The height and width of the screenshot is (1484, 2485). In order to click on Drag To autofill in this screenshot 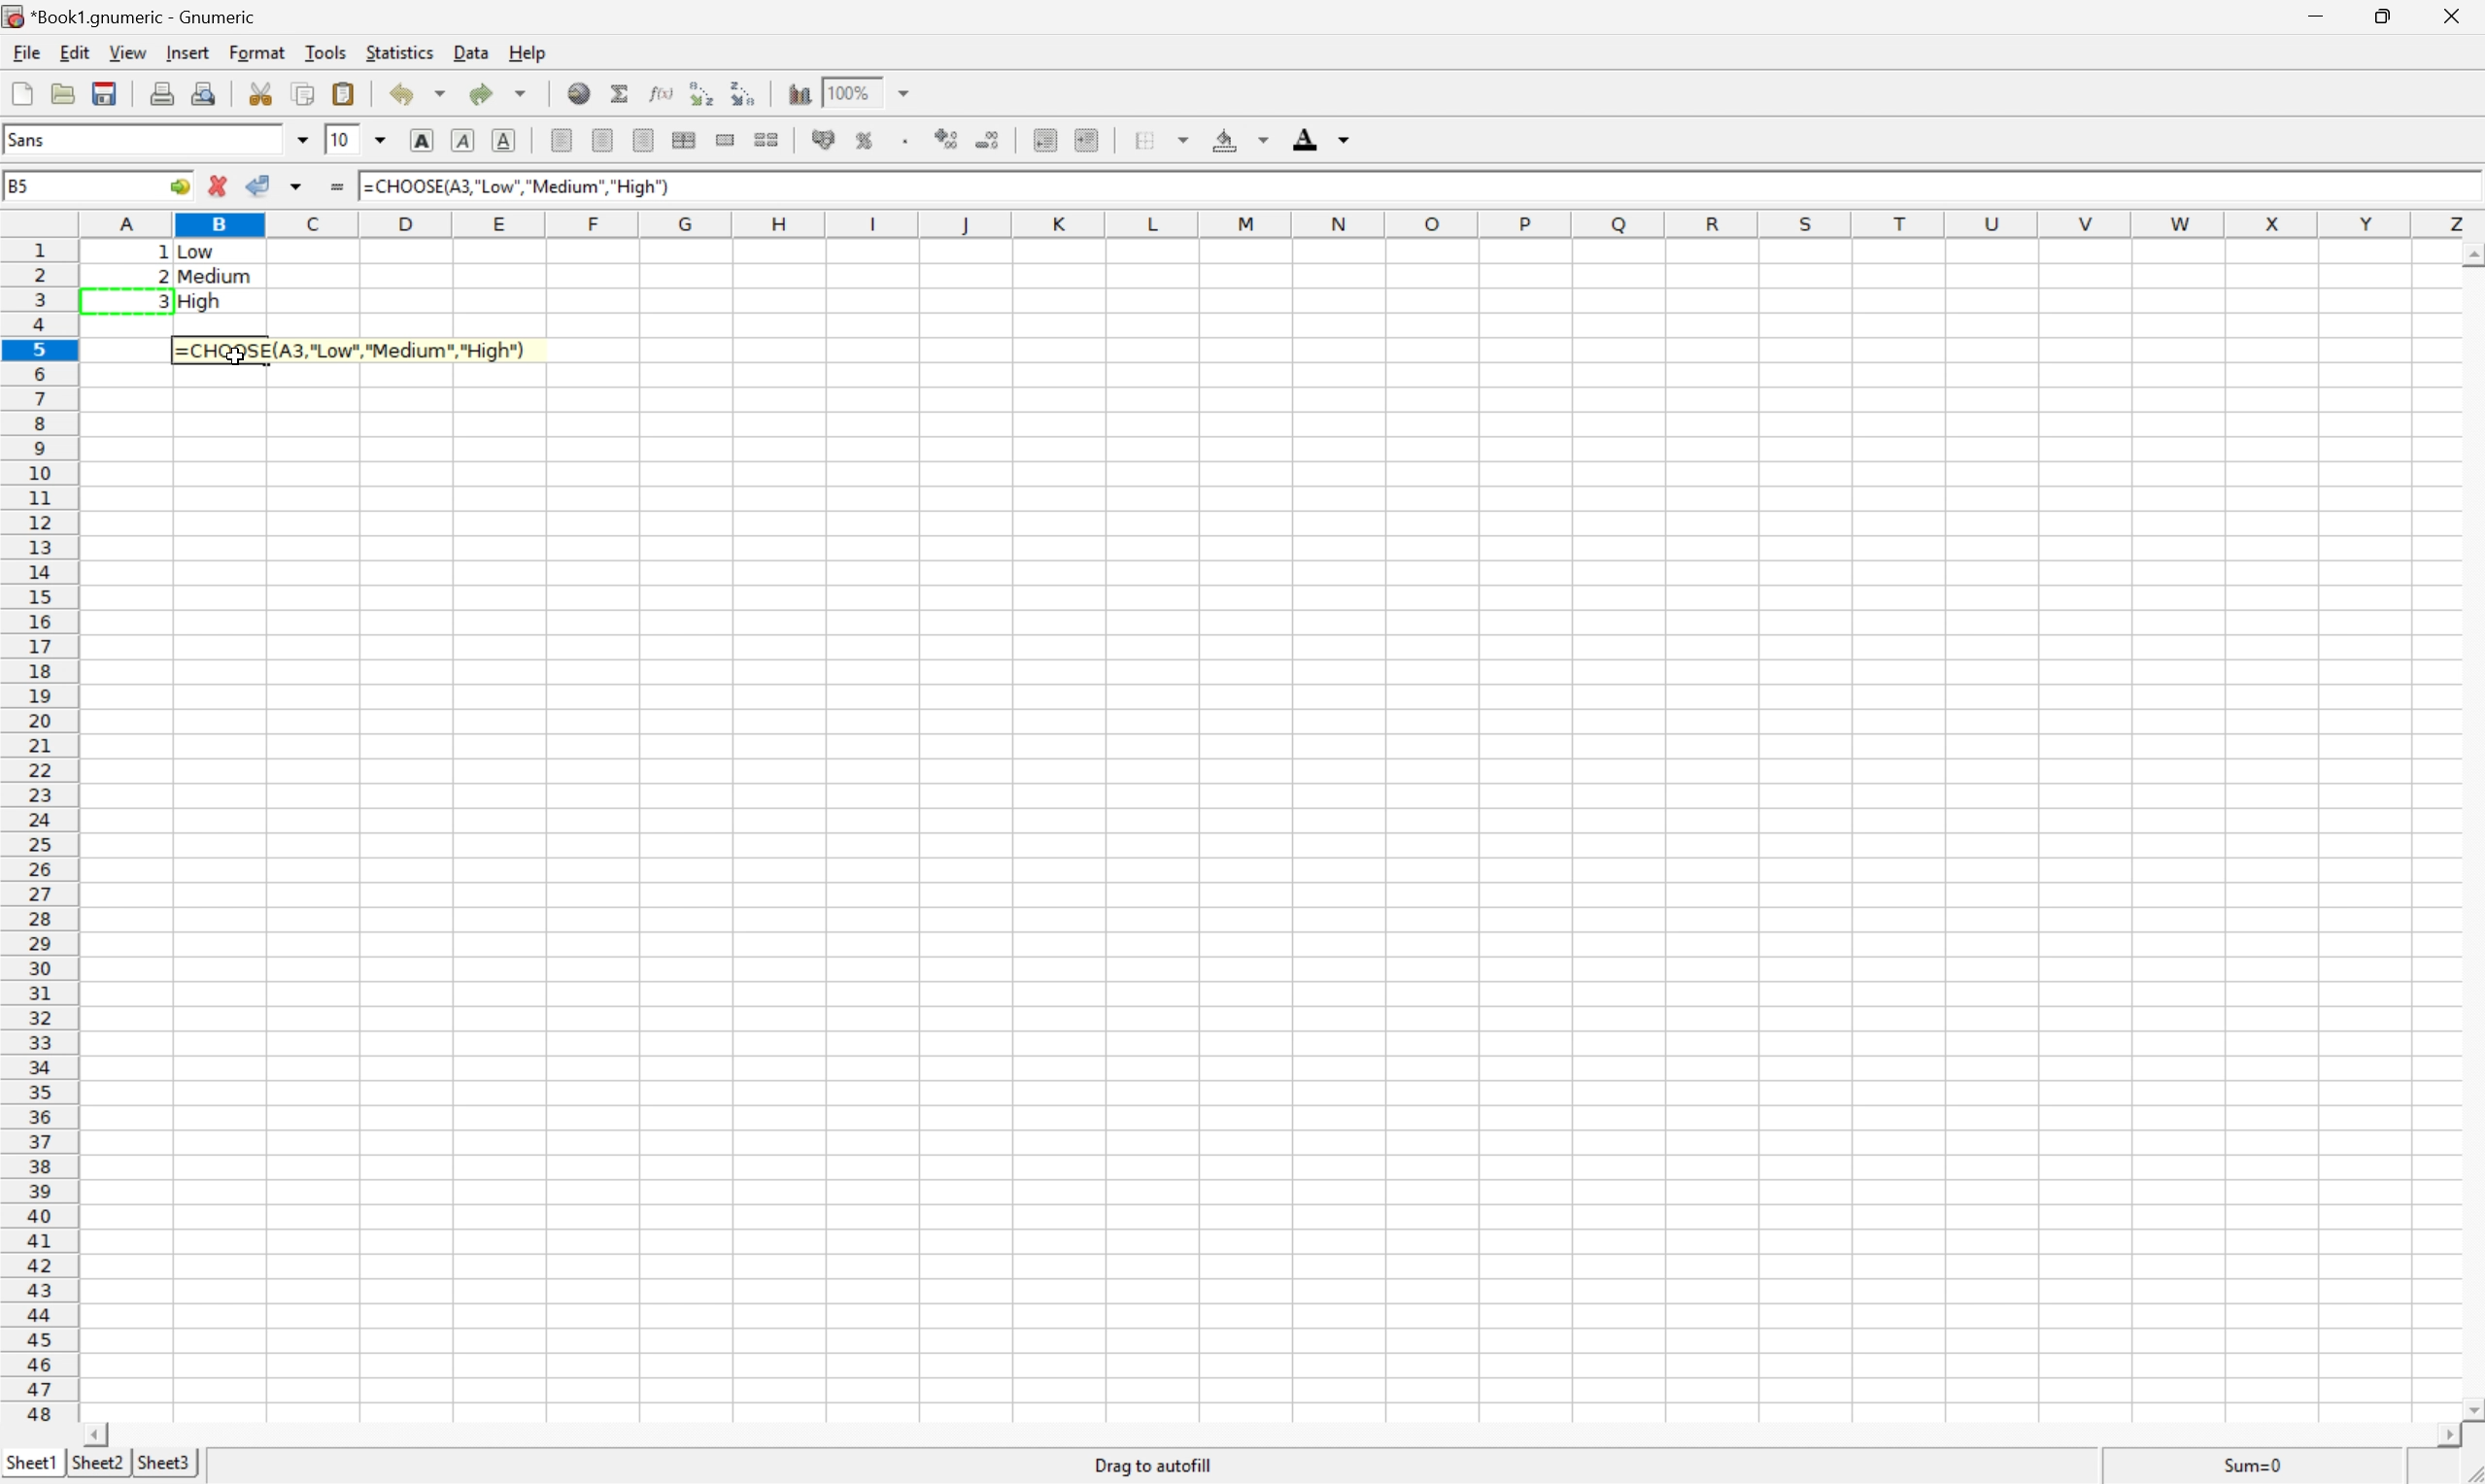, I will do `click(1151, 1465)`.